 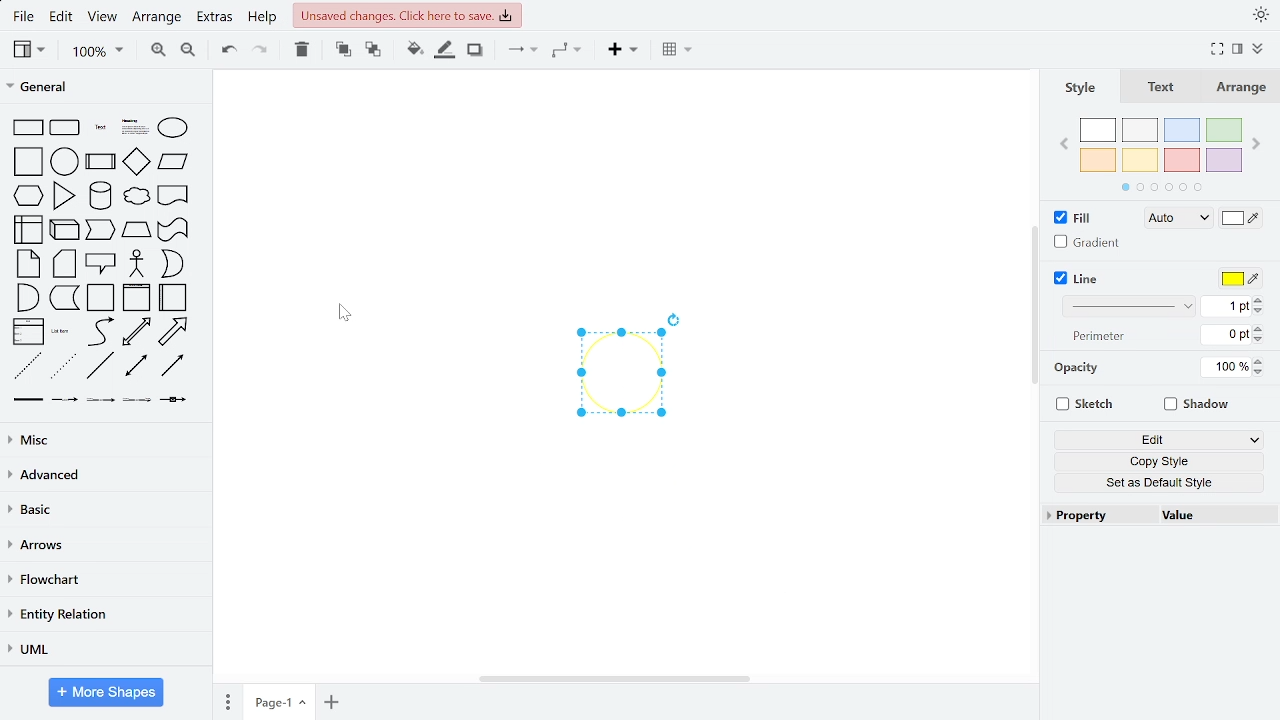 I want to click on Delete, so click(x=302, y=51).